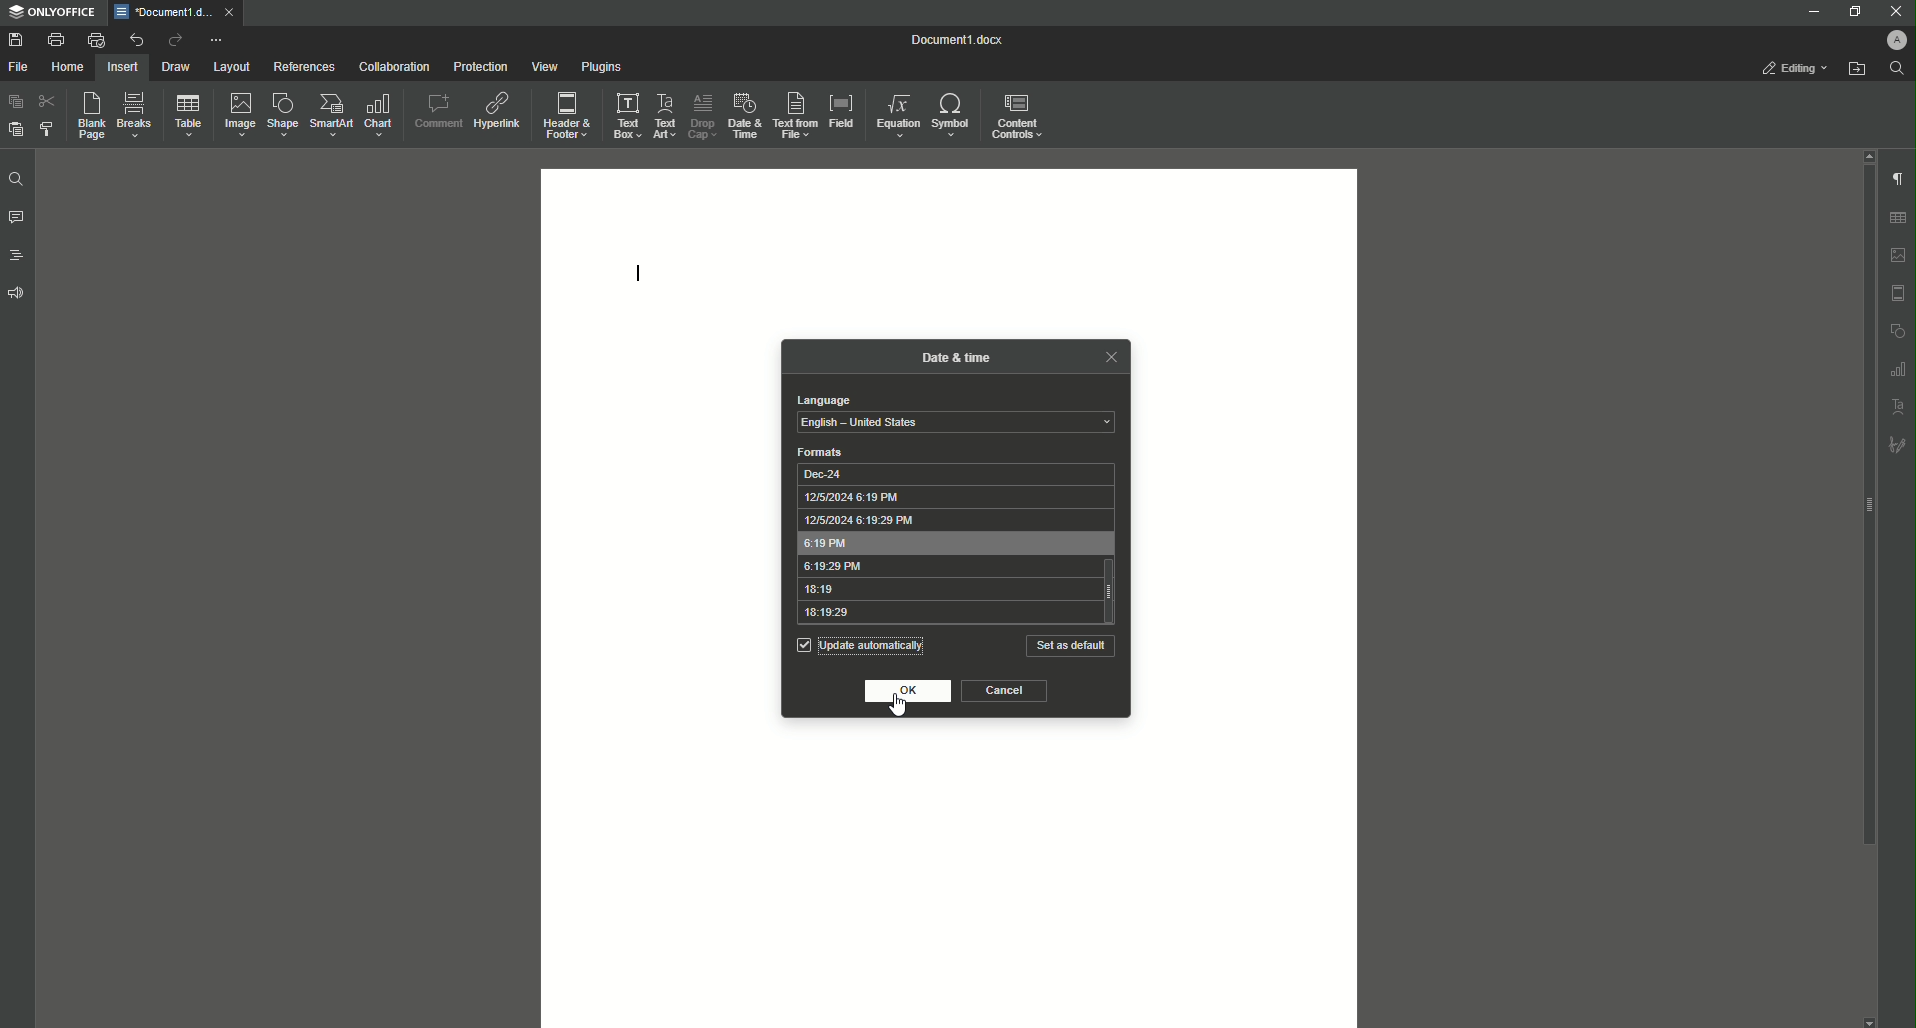 The image size is (1916, 1028). What do you see at coordinates (328, 116) in the screenshot?
I see `SmartArt` at bounding box center [328, 116].